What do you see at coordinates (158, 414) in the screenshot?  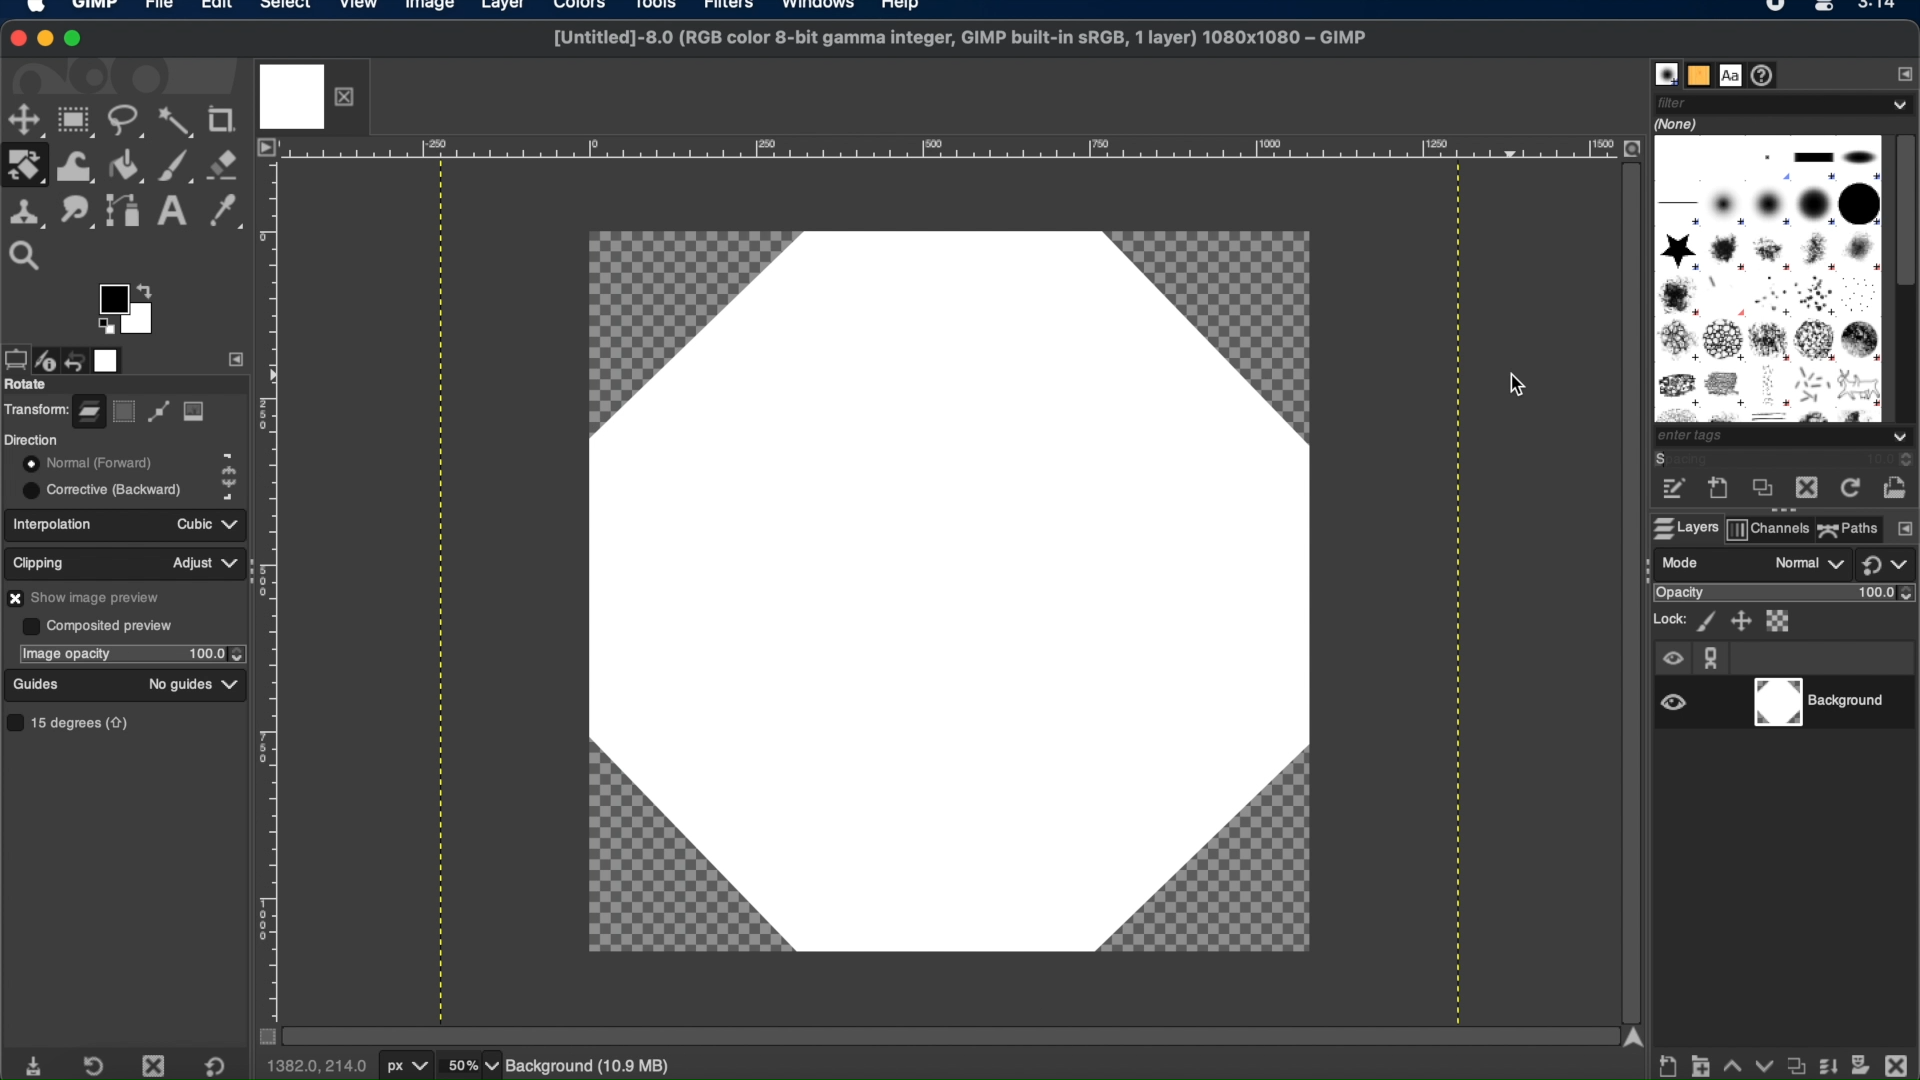 I see `path` at bounding box center [158, 414].